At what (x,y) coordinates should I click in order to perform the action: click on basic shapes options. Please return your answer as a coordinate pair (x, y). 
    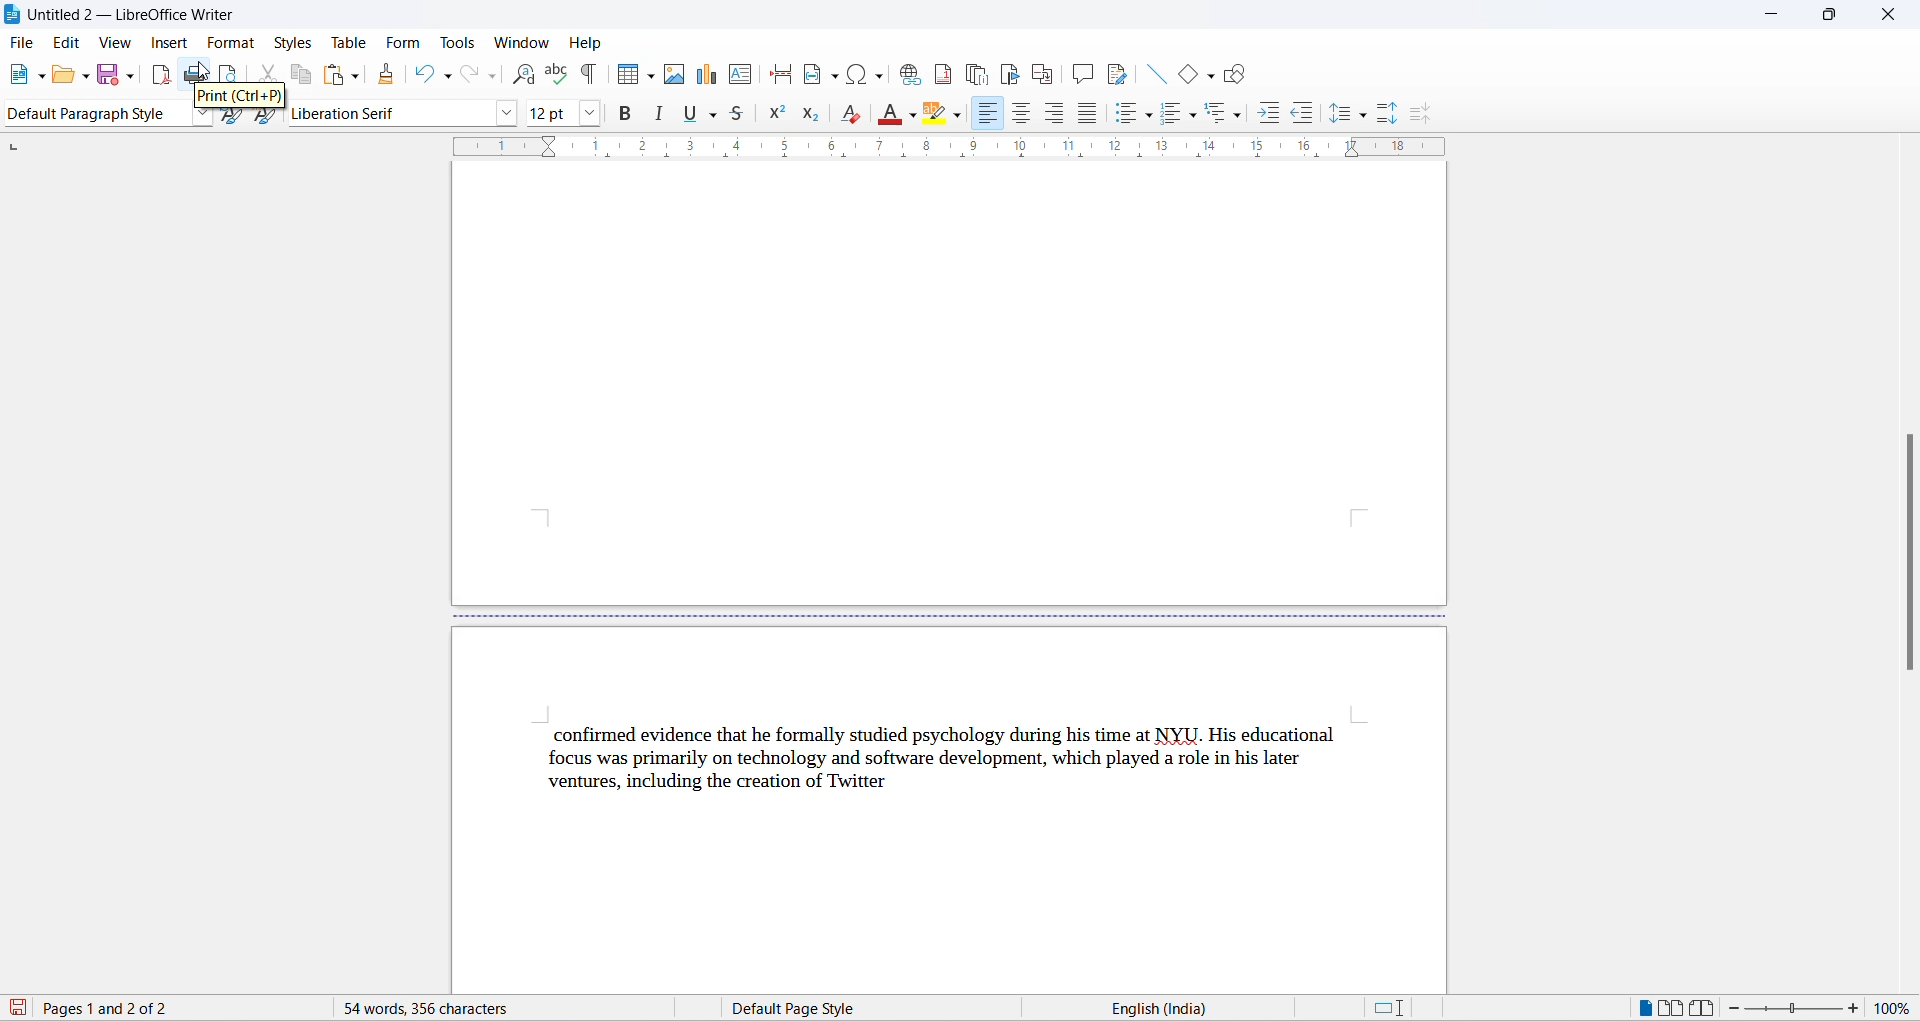
    Looking at the image, I should click on (1211, 77).